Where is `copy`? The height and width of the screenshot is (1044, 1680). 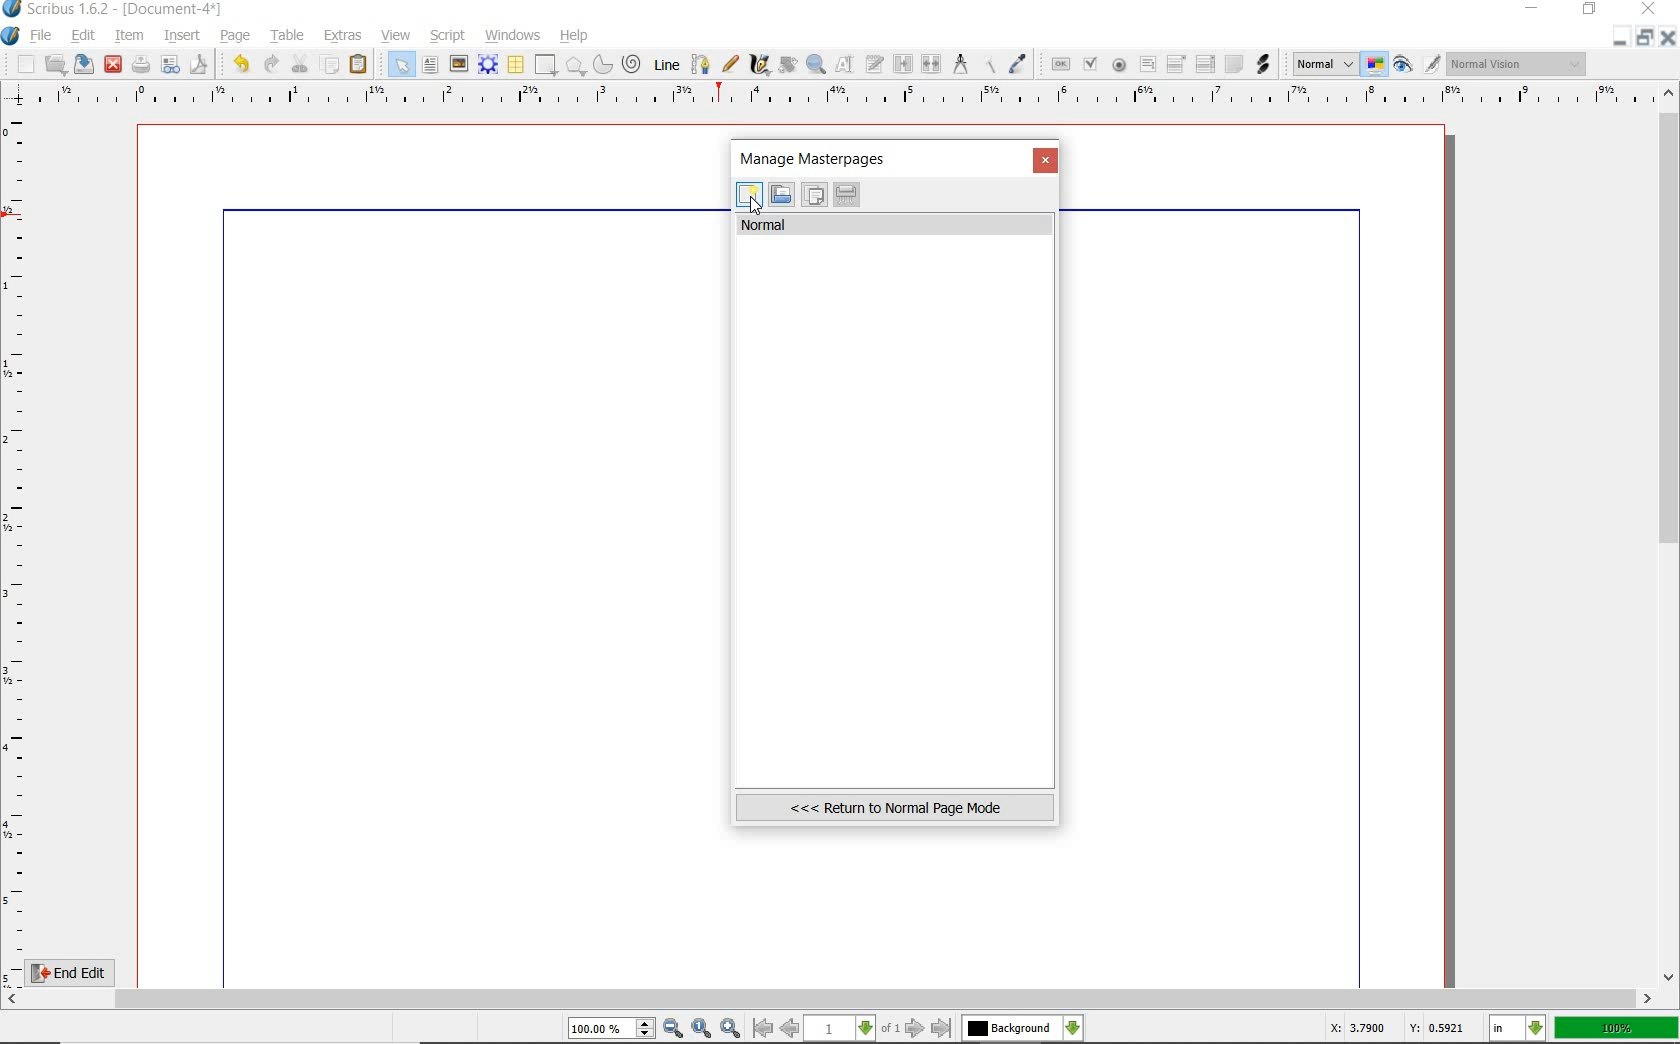
copy is located at coordinates (330, 63).